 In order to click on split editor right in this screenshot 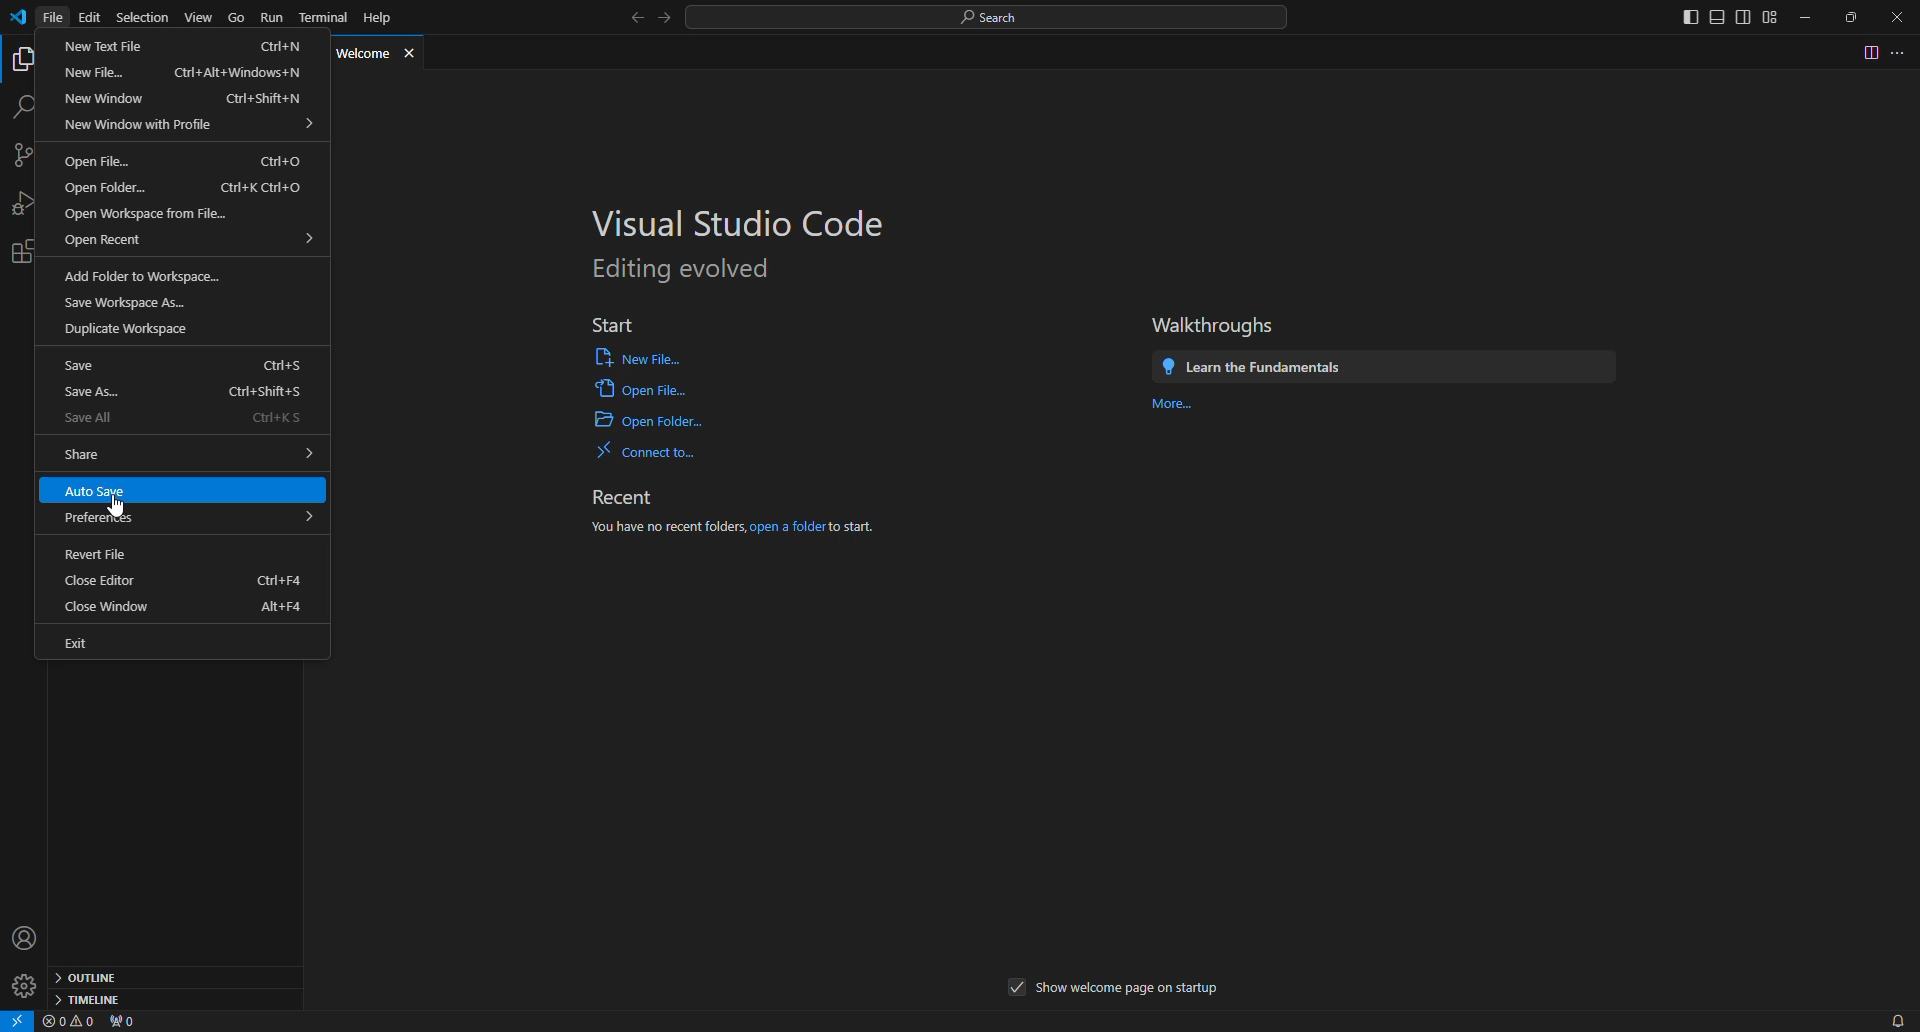, I will do `click(1868, 52)`.